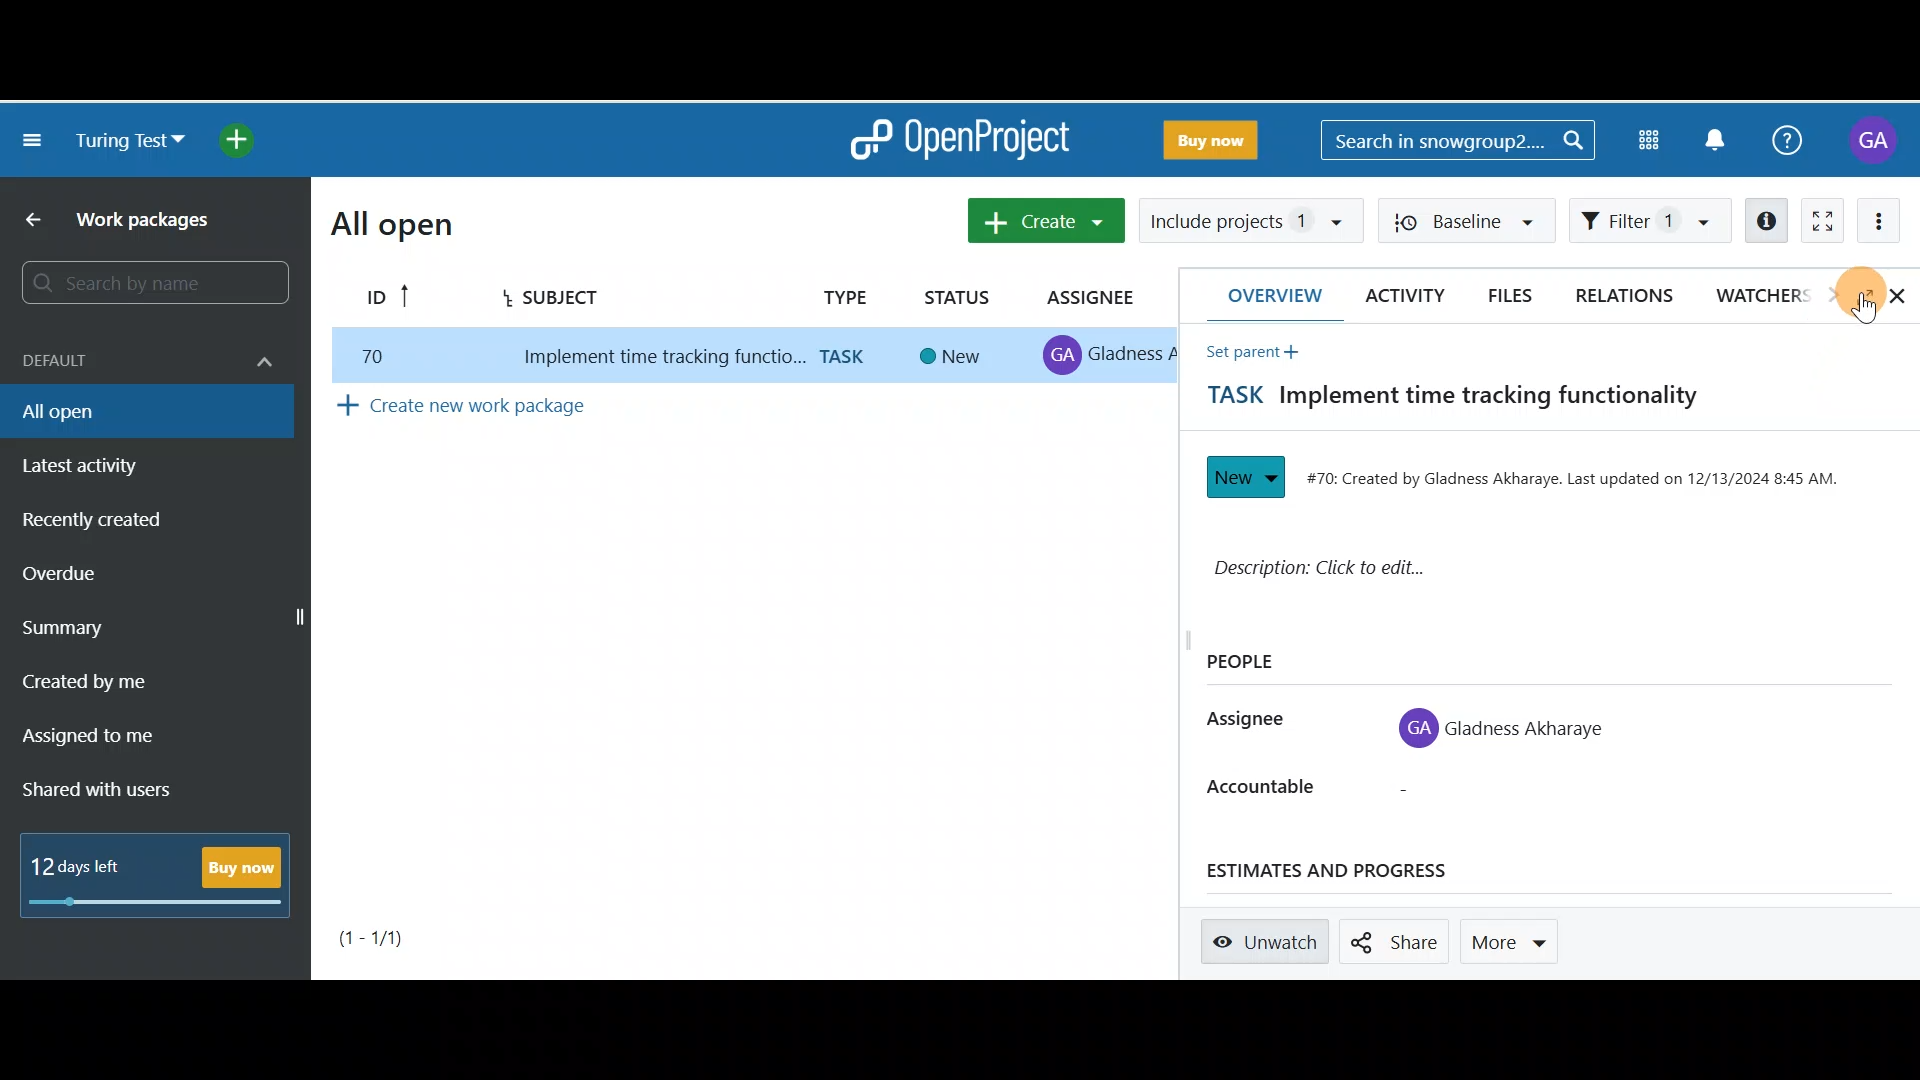 The height and width of the screenshot is (1080, 1920). Describe the element at coordinates (25, 221) in the screenshot. I see `Back` at that location.